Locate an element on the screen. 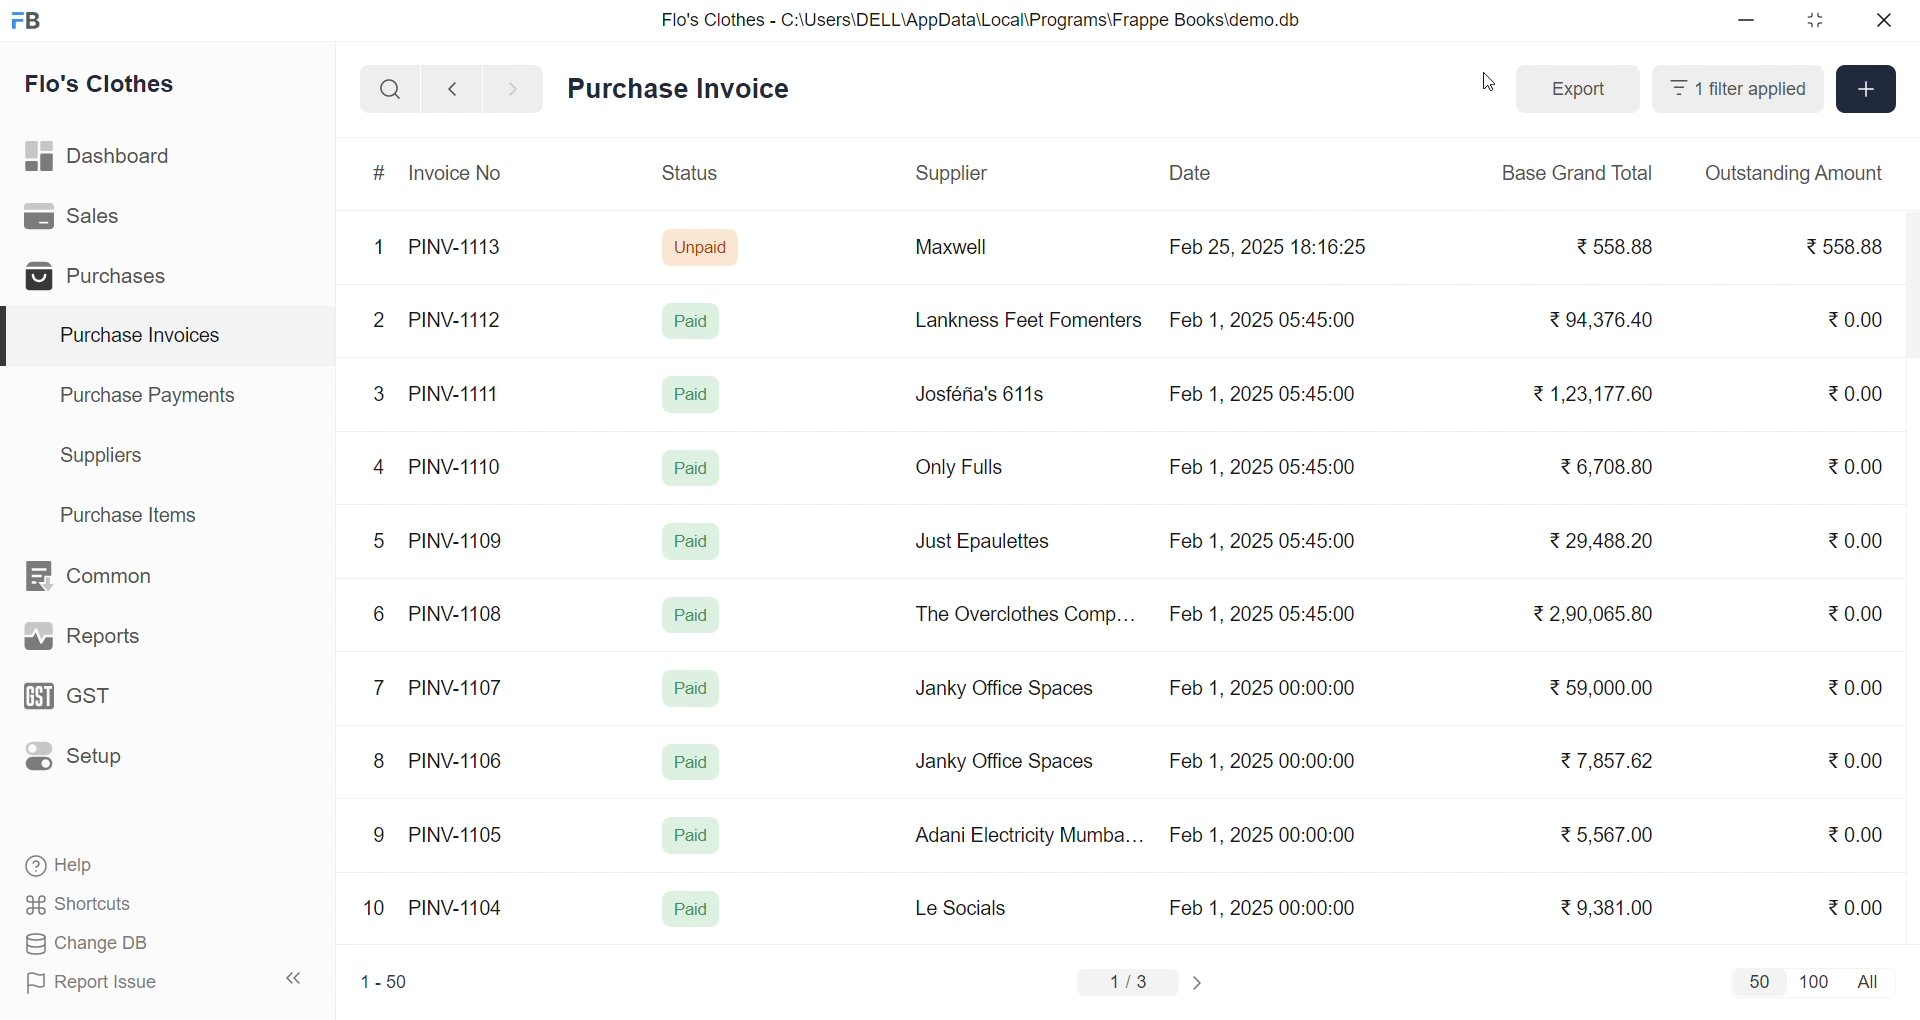  Feb 1, 2025 05:45:00 is located at coordinates (1265, 616).